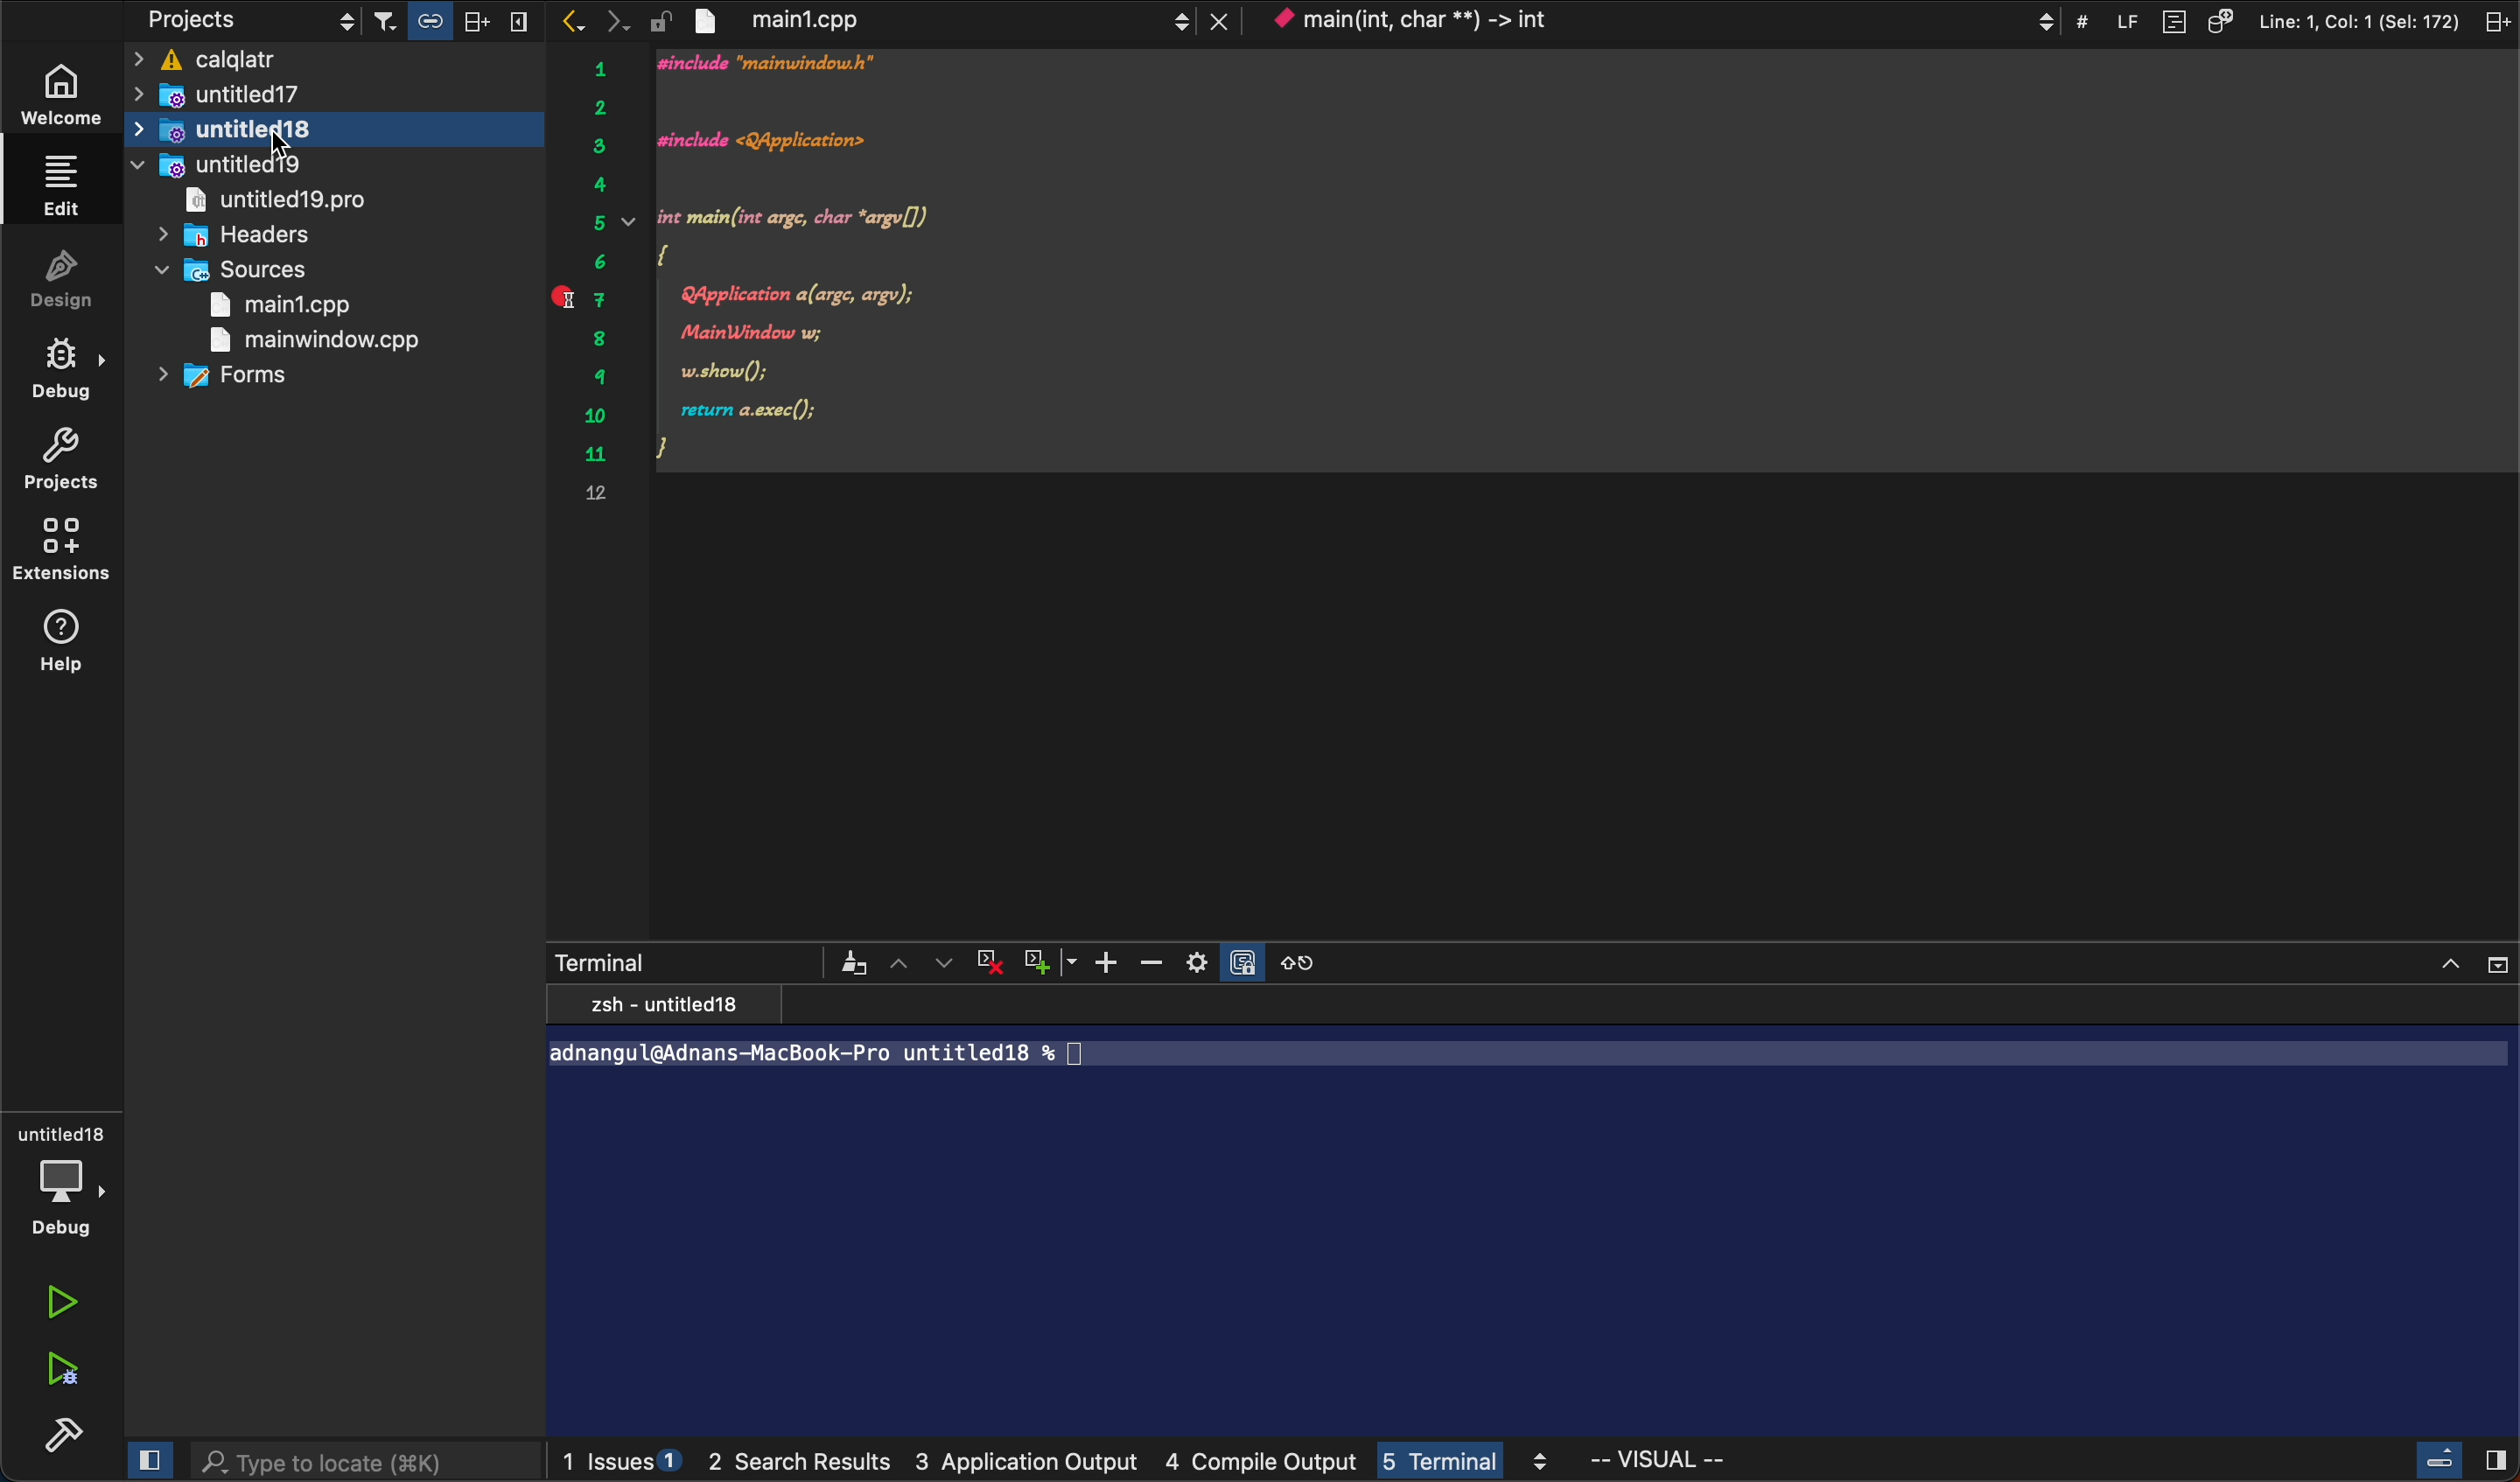 Image resolution: width=2520 pixels, height=1482 pixels. Describe the element at coordinates (64, 1170) in the screenshot. I see `debug` at that location.